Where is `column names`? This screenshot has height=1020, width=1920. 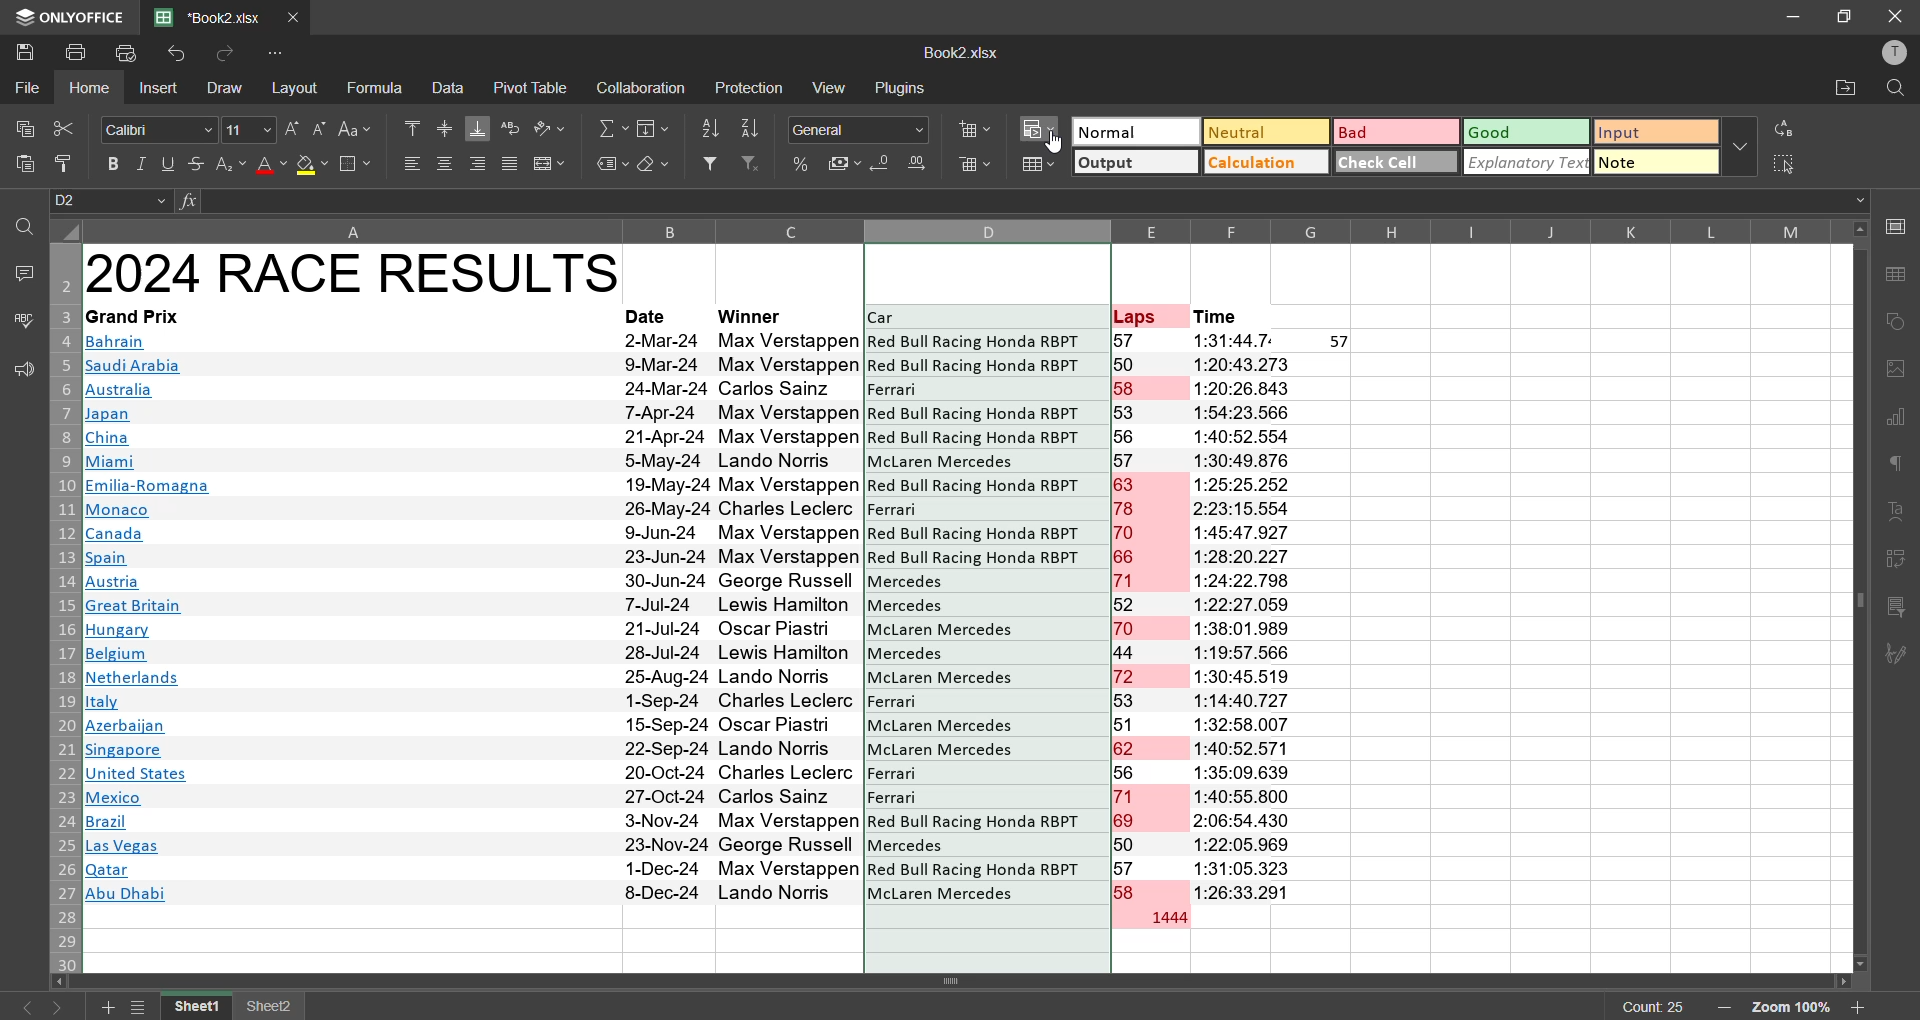
column names is located at coordinates (470, 231).